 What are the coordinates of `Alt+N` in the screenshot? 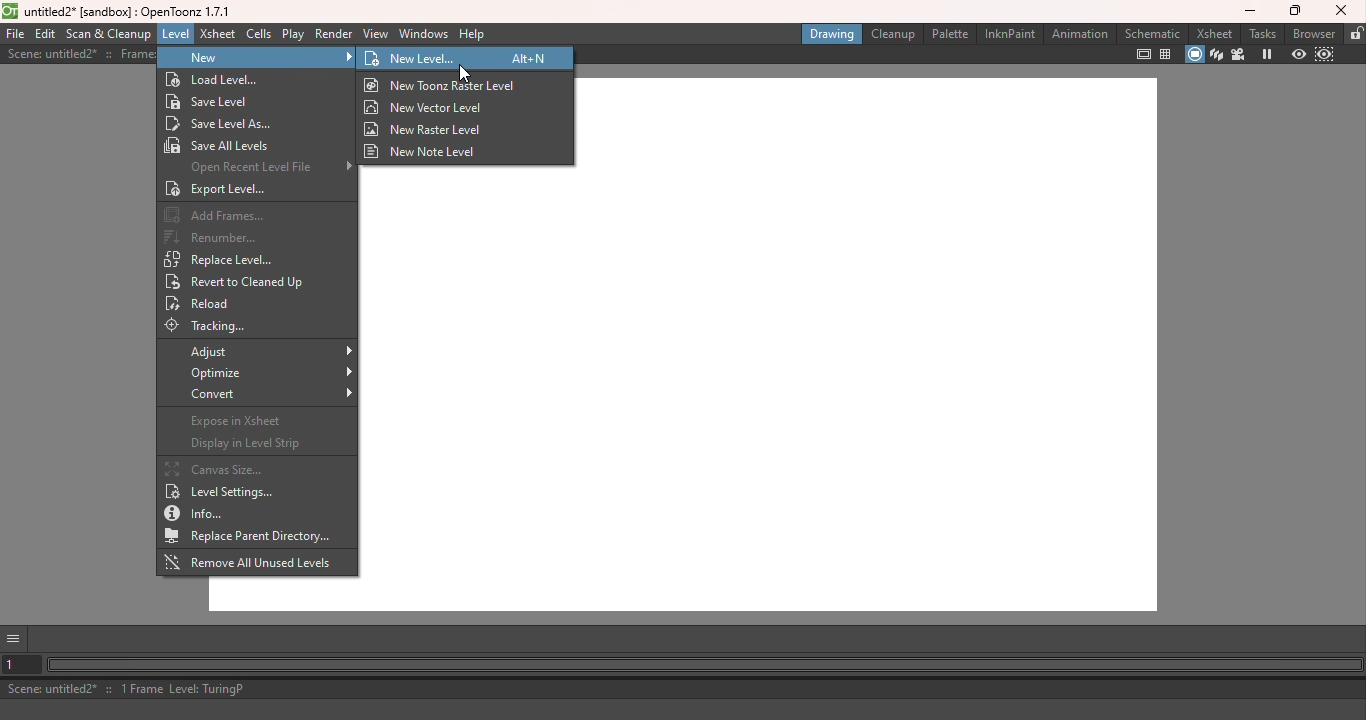 It's located at (531, 59).